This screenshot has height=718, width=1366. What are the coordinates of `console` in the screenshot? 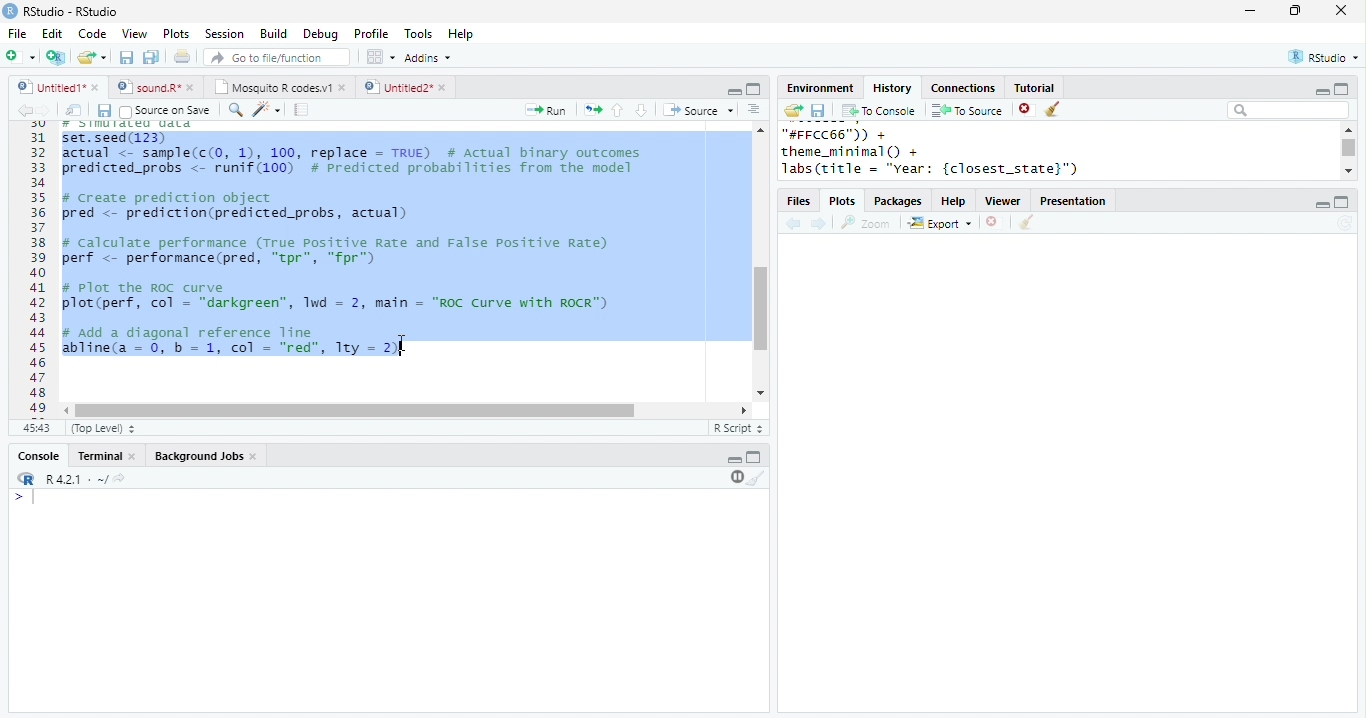 It's located at (37, 457).